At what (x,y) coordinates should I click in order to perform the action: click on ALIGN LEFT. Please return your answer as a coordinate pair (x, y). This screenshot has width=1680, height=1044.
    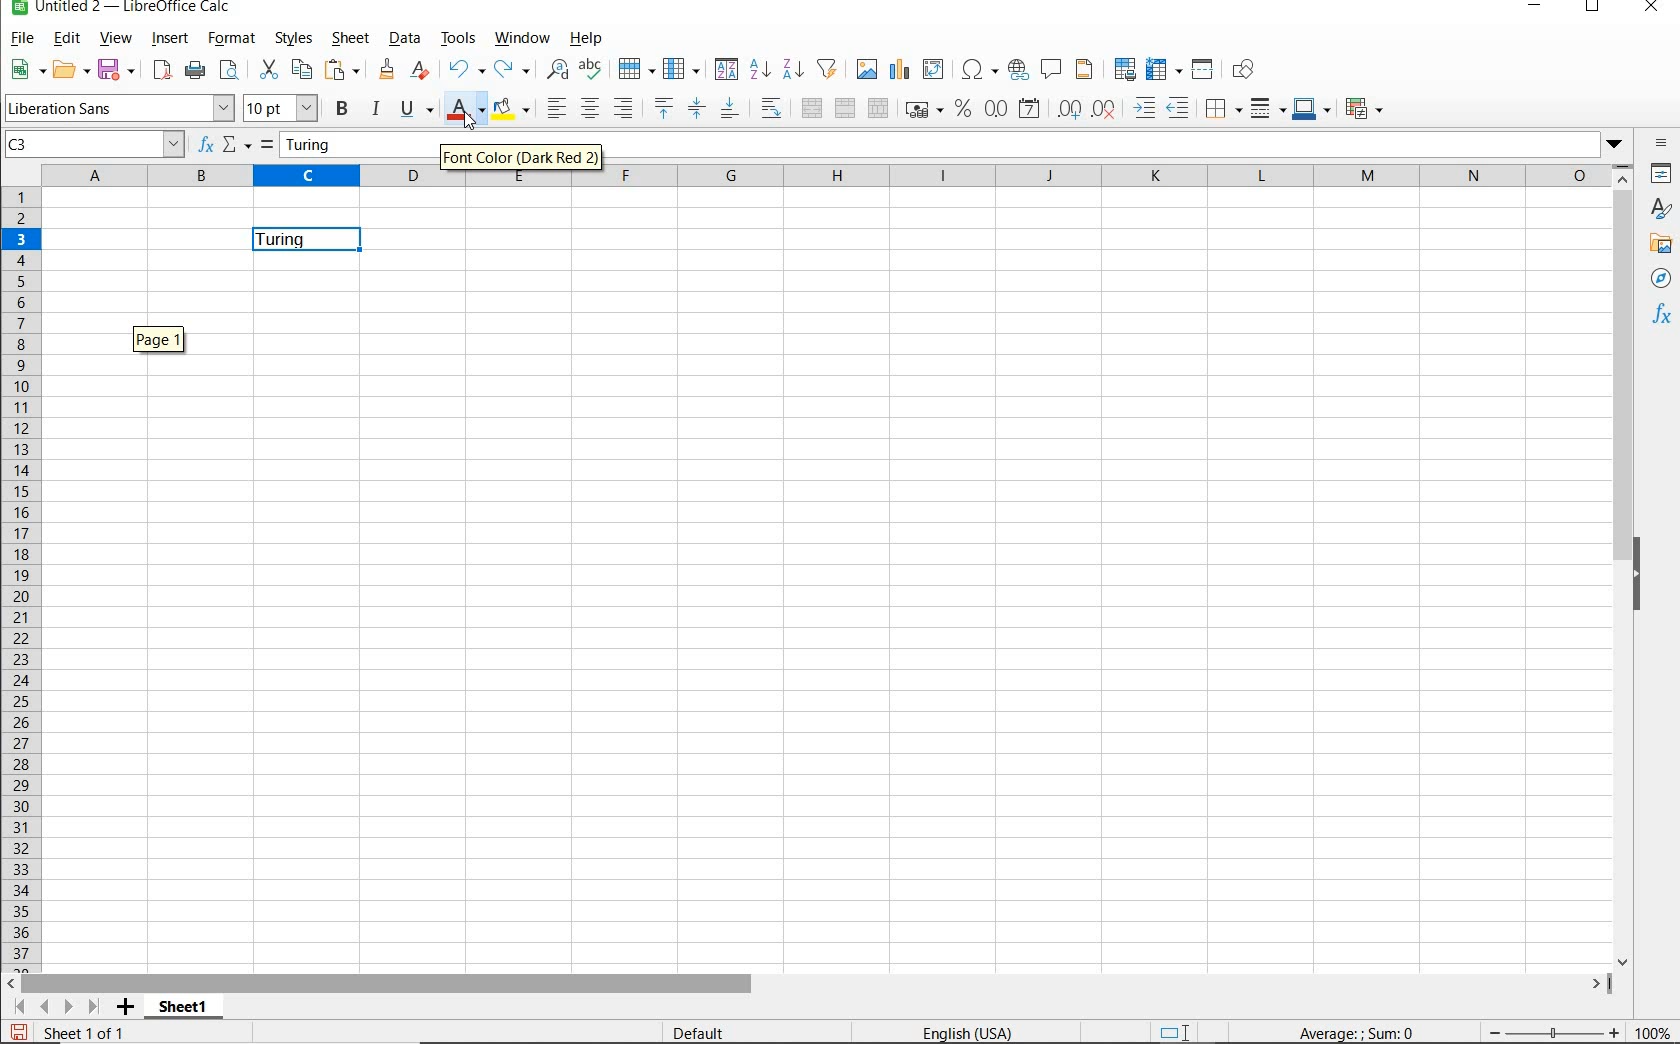
    Looking at the image, I should click on (555, 110).